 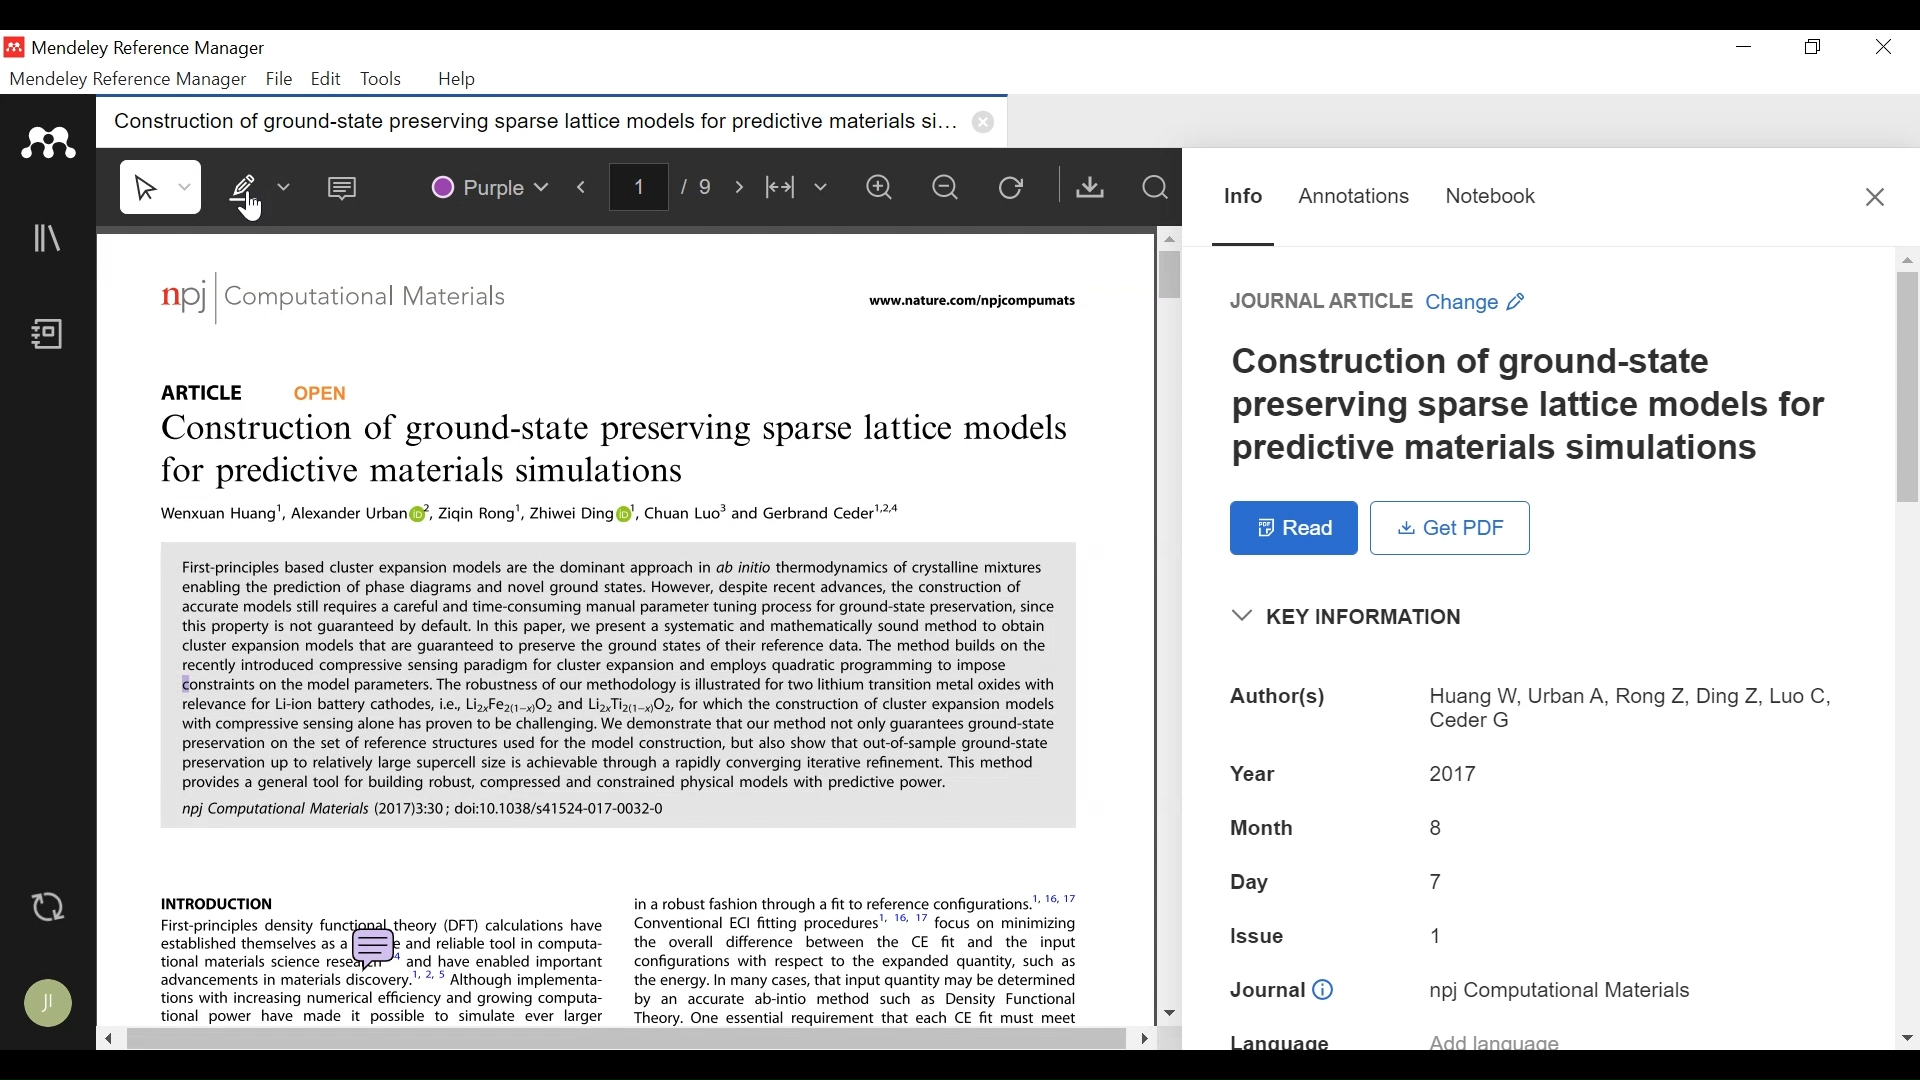 I want to click on Title, so click(x=1534, y=406).